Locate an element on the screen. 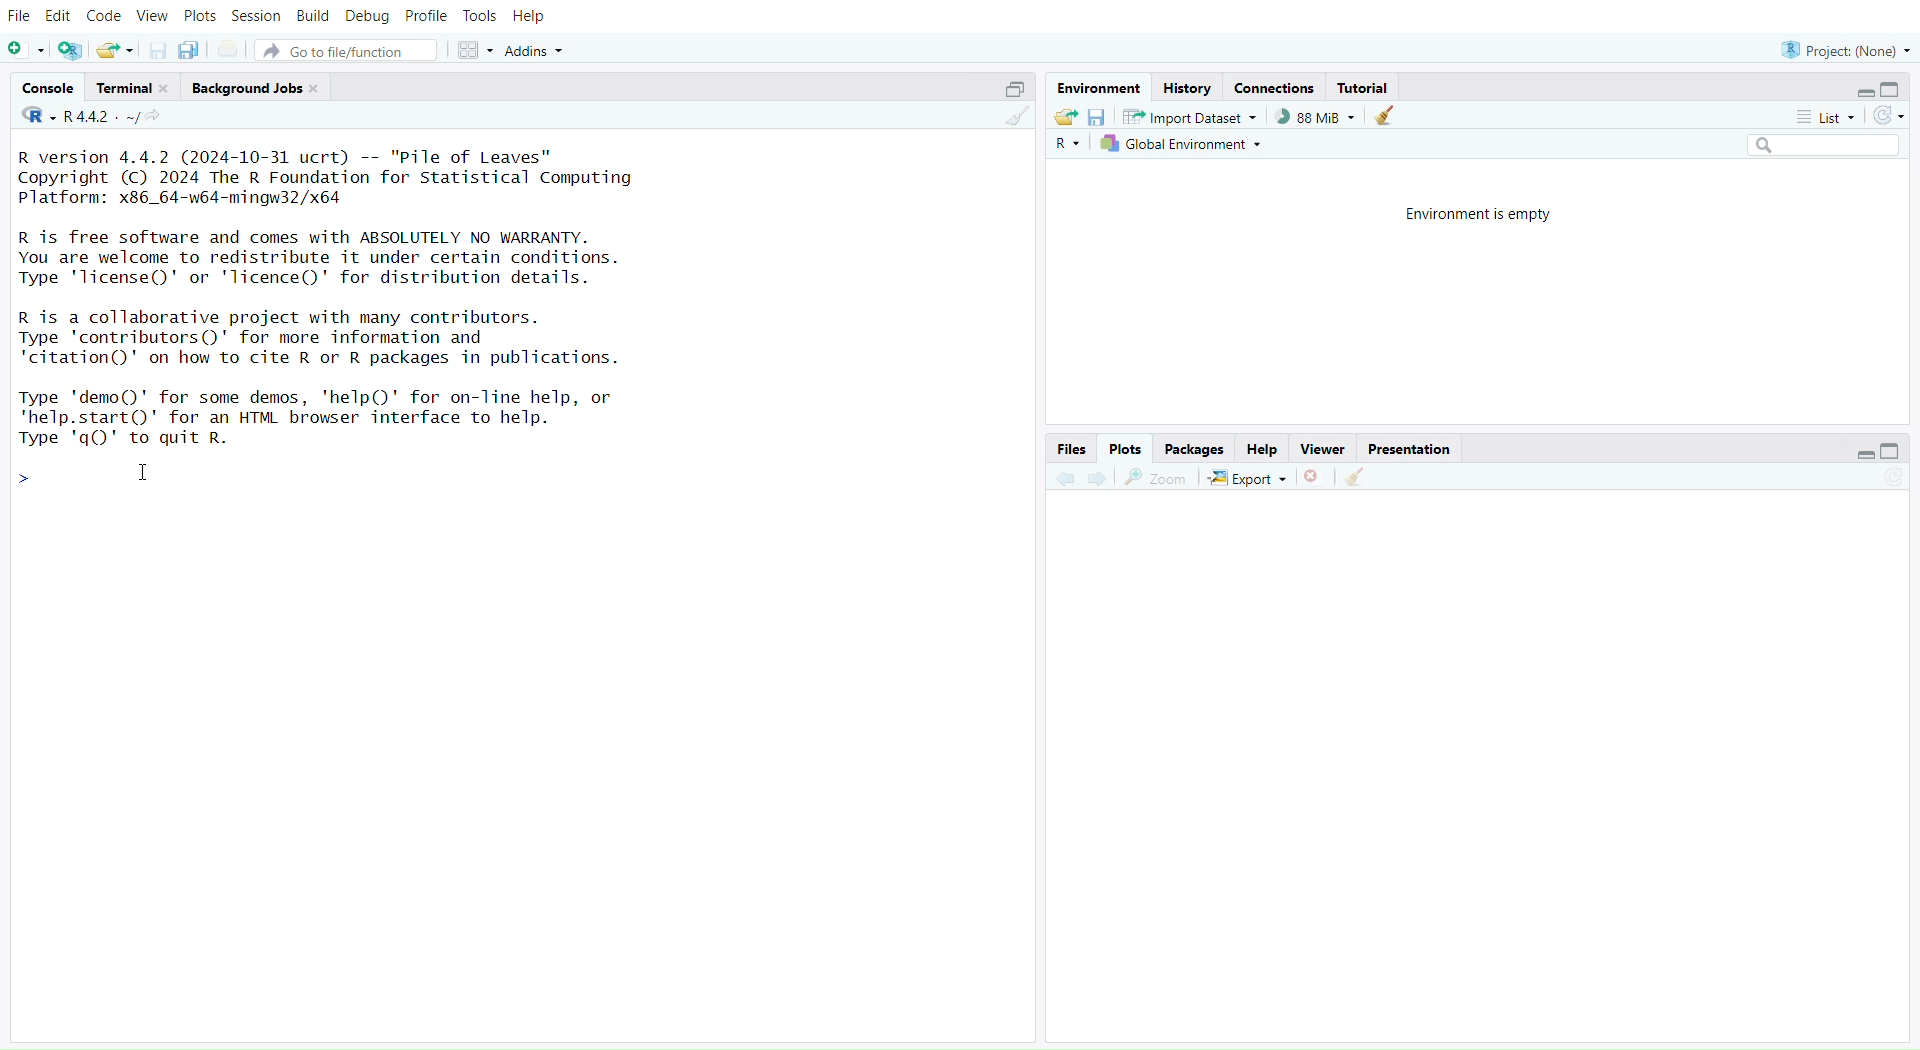  background jobs is located at coordinates (260, 88).